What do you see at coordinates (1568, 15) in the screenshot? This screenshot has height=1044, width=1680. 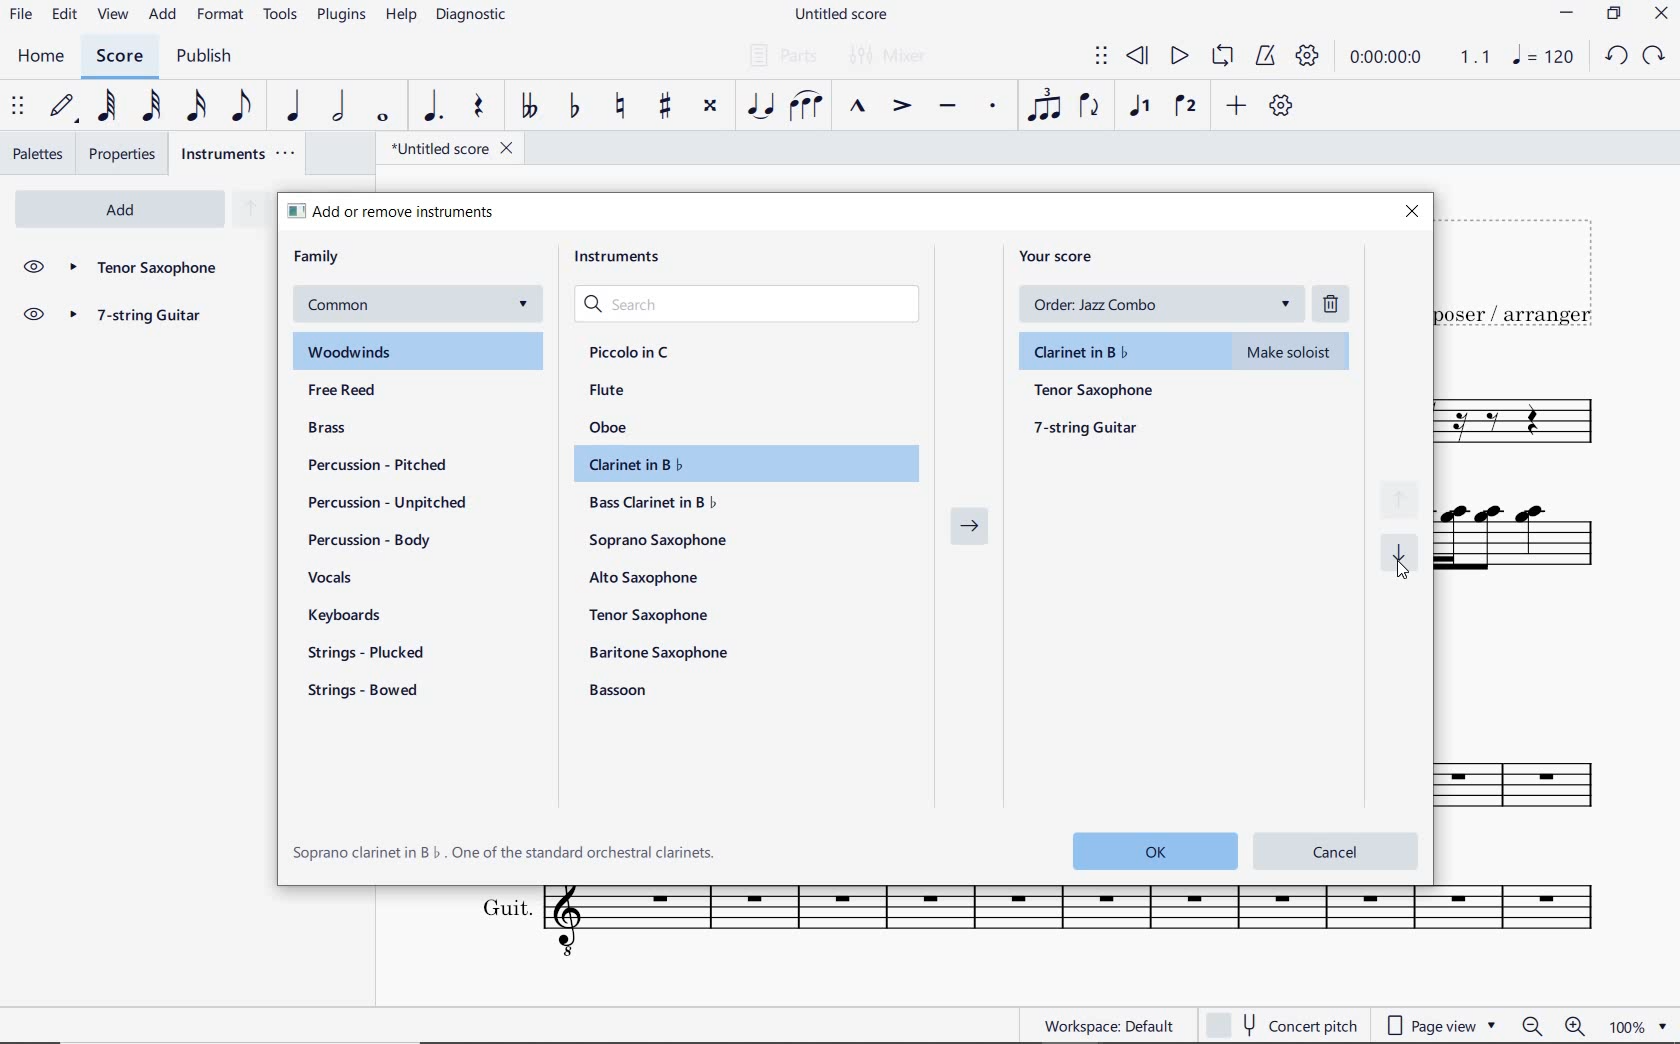 I see `MINIMIZE` at bounding box center [1568, 15].